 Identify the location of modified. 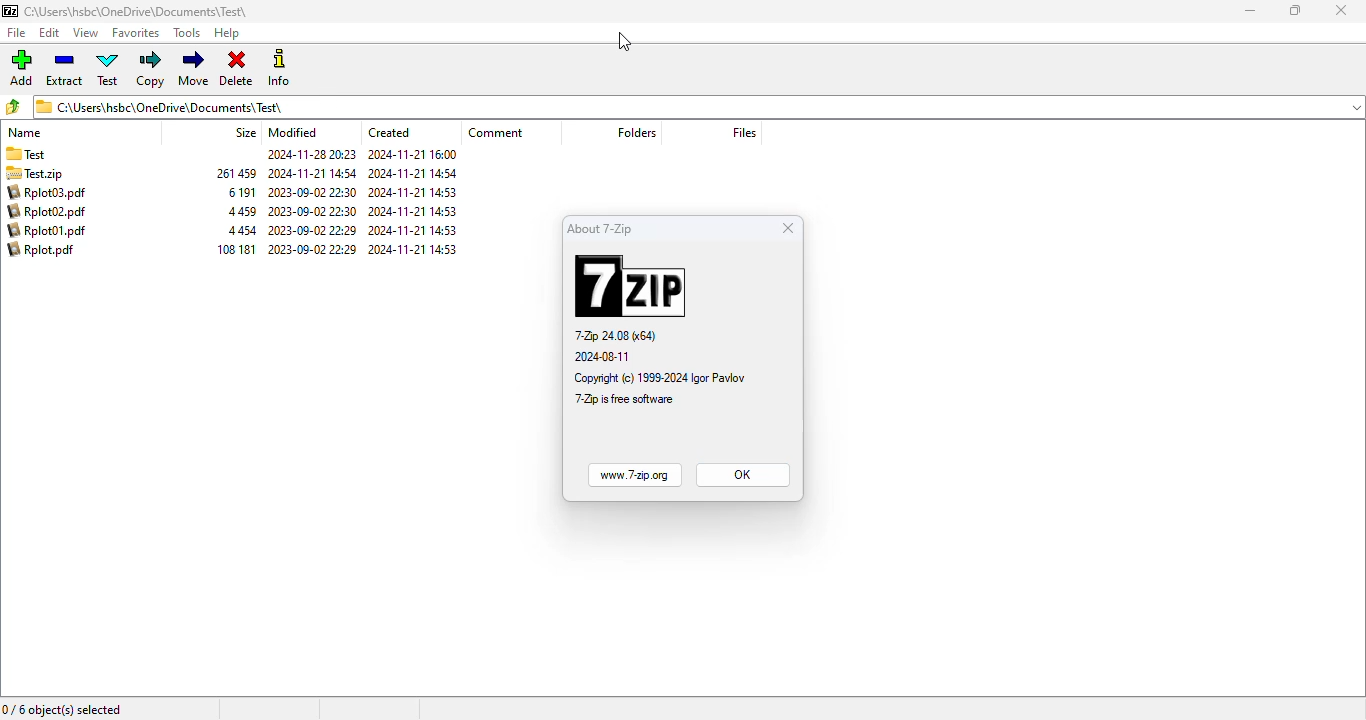
(293, 133).